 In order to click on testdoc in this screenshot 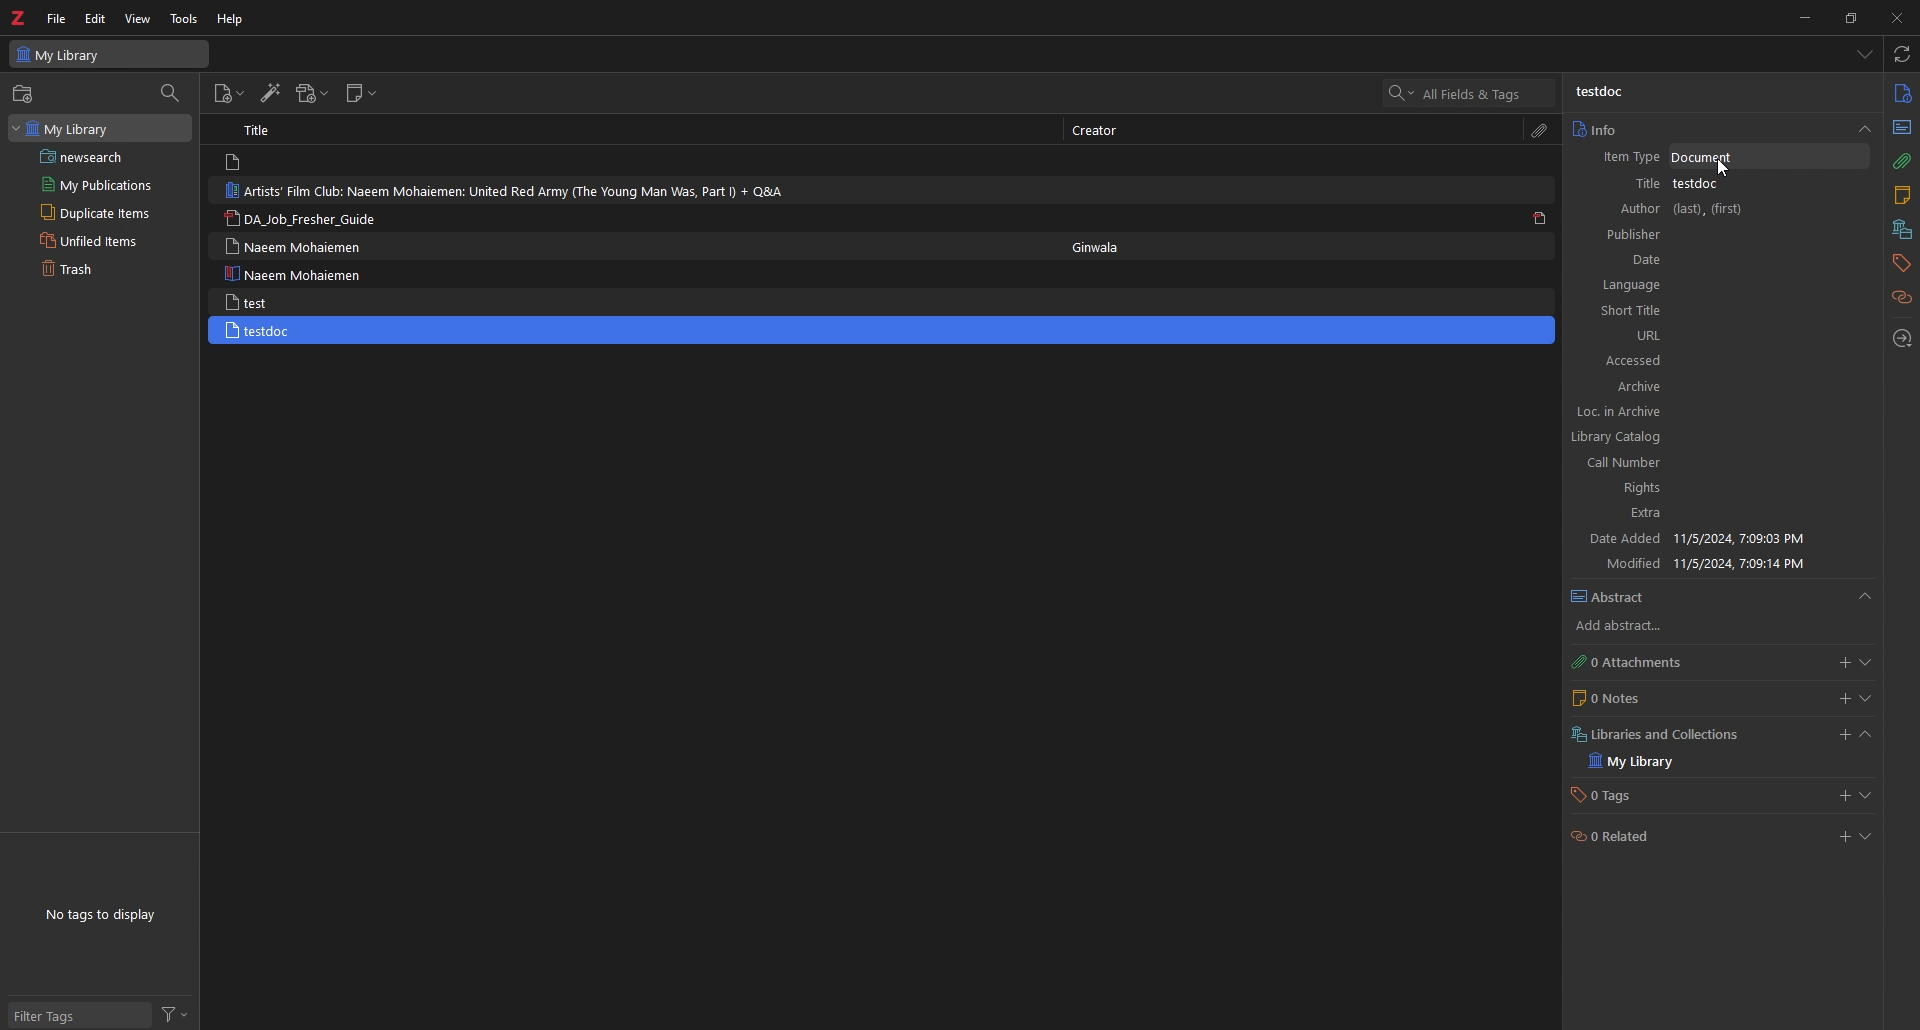, I will do `click(1599, 93)`.